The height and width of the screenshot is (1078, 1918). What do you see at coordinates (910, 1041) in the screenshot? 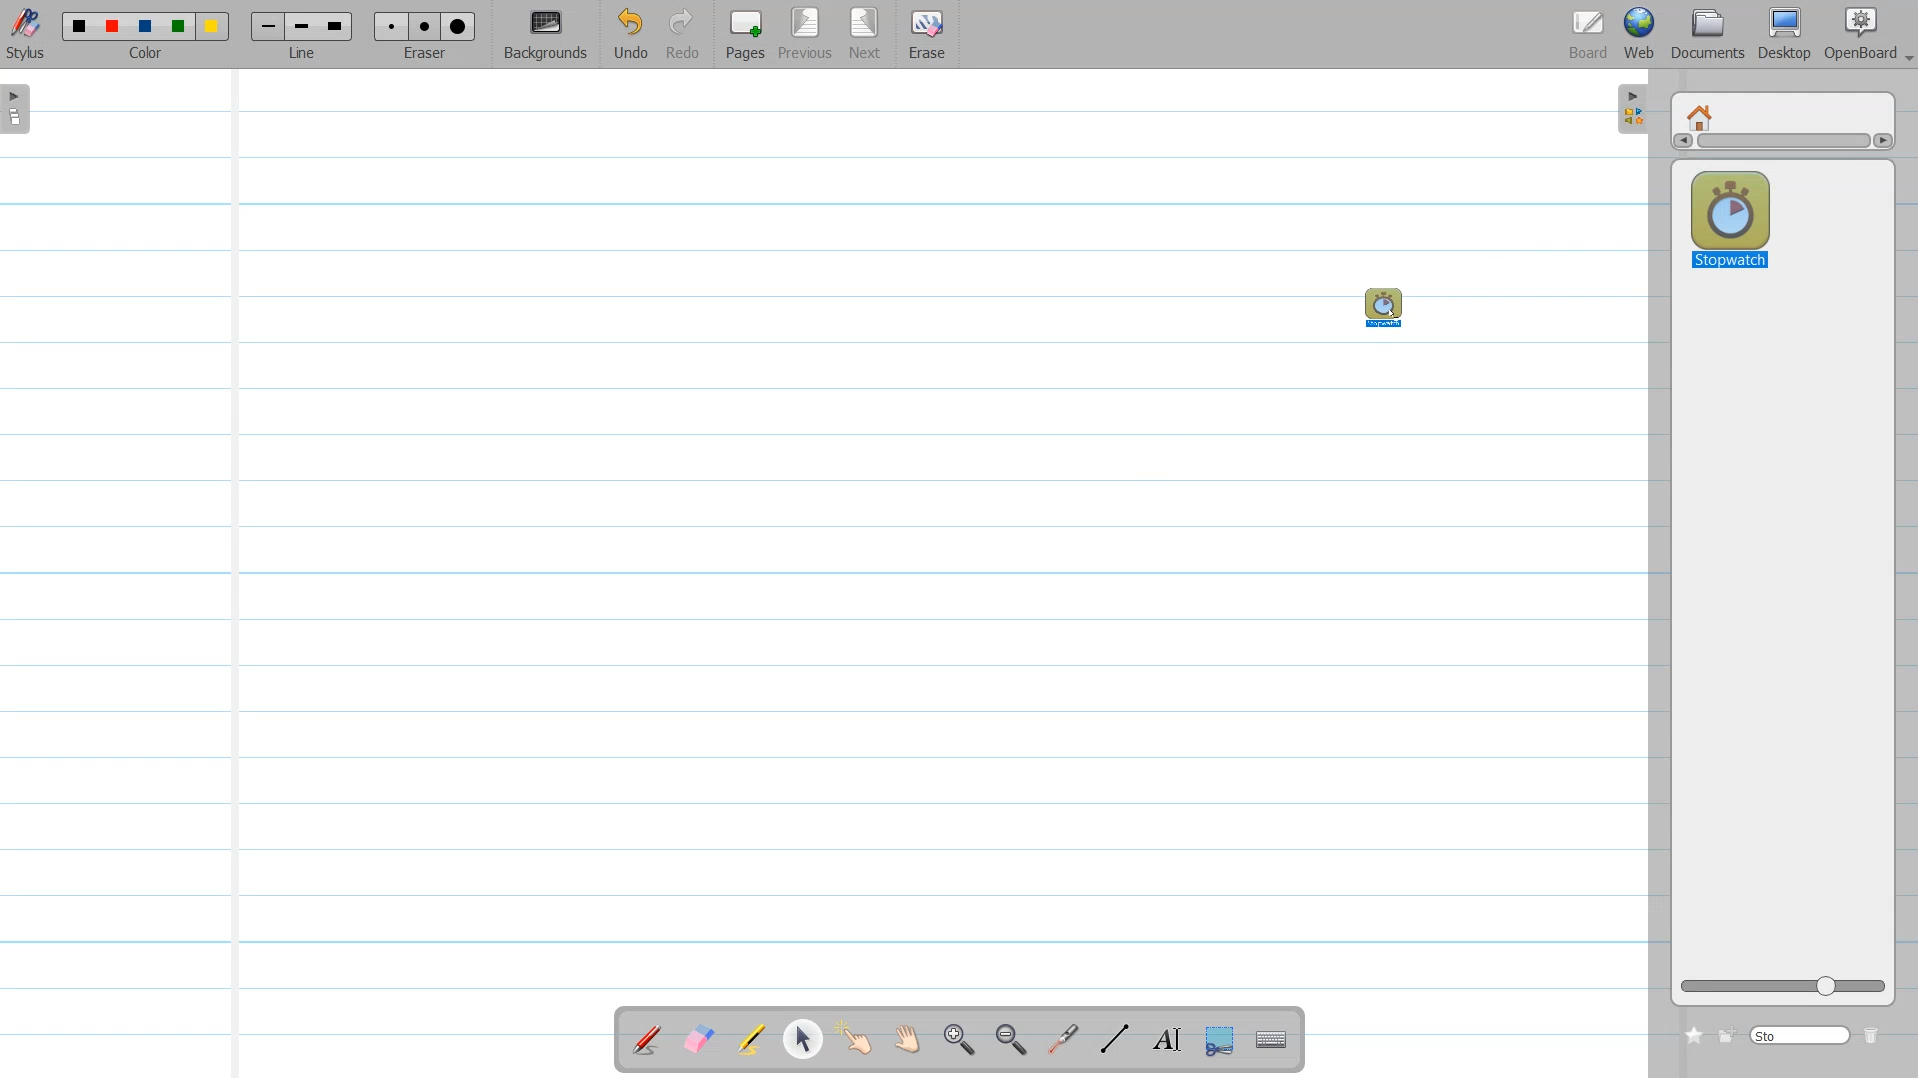
I see `Scroll Page` at bounding box center [910, 1041].